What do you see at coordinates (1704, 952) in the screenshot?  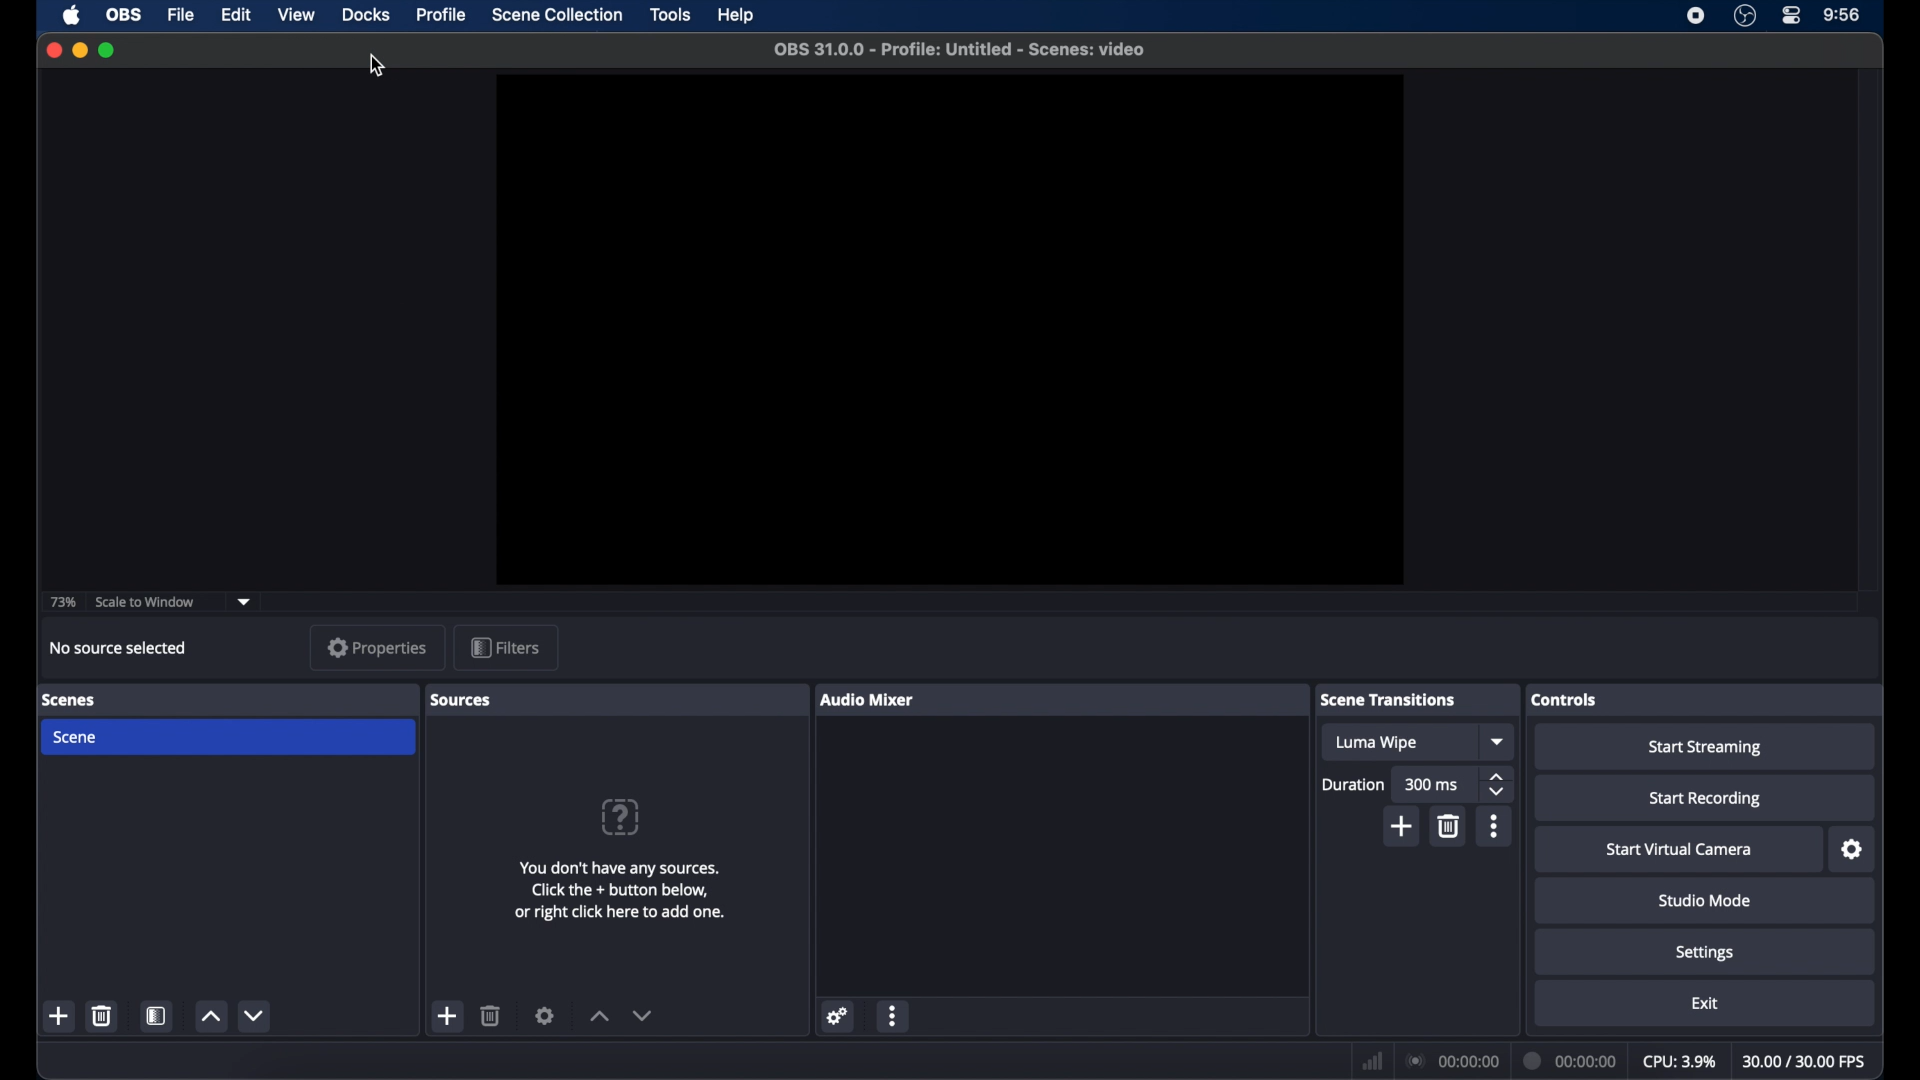 I see `settings` at bounding box center [1704, 952].